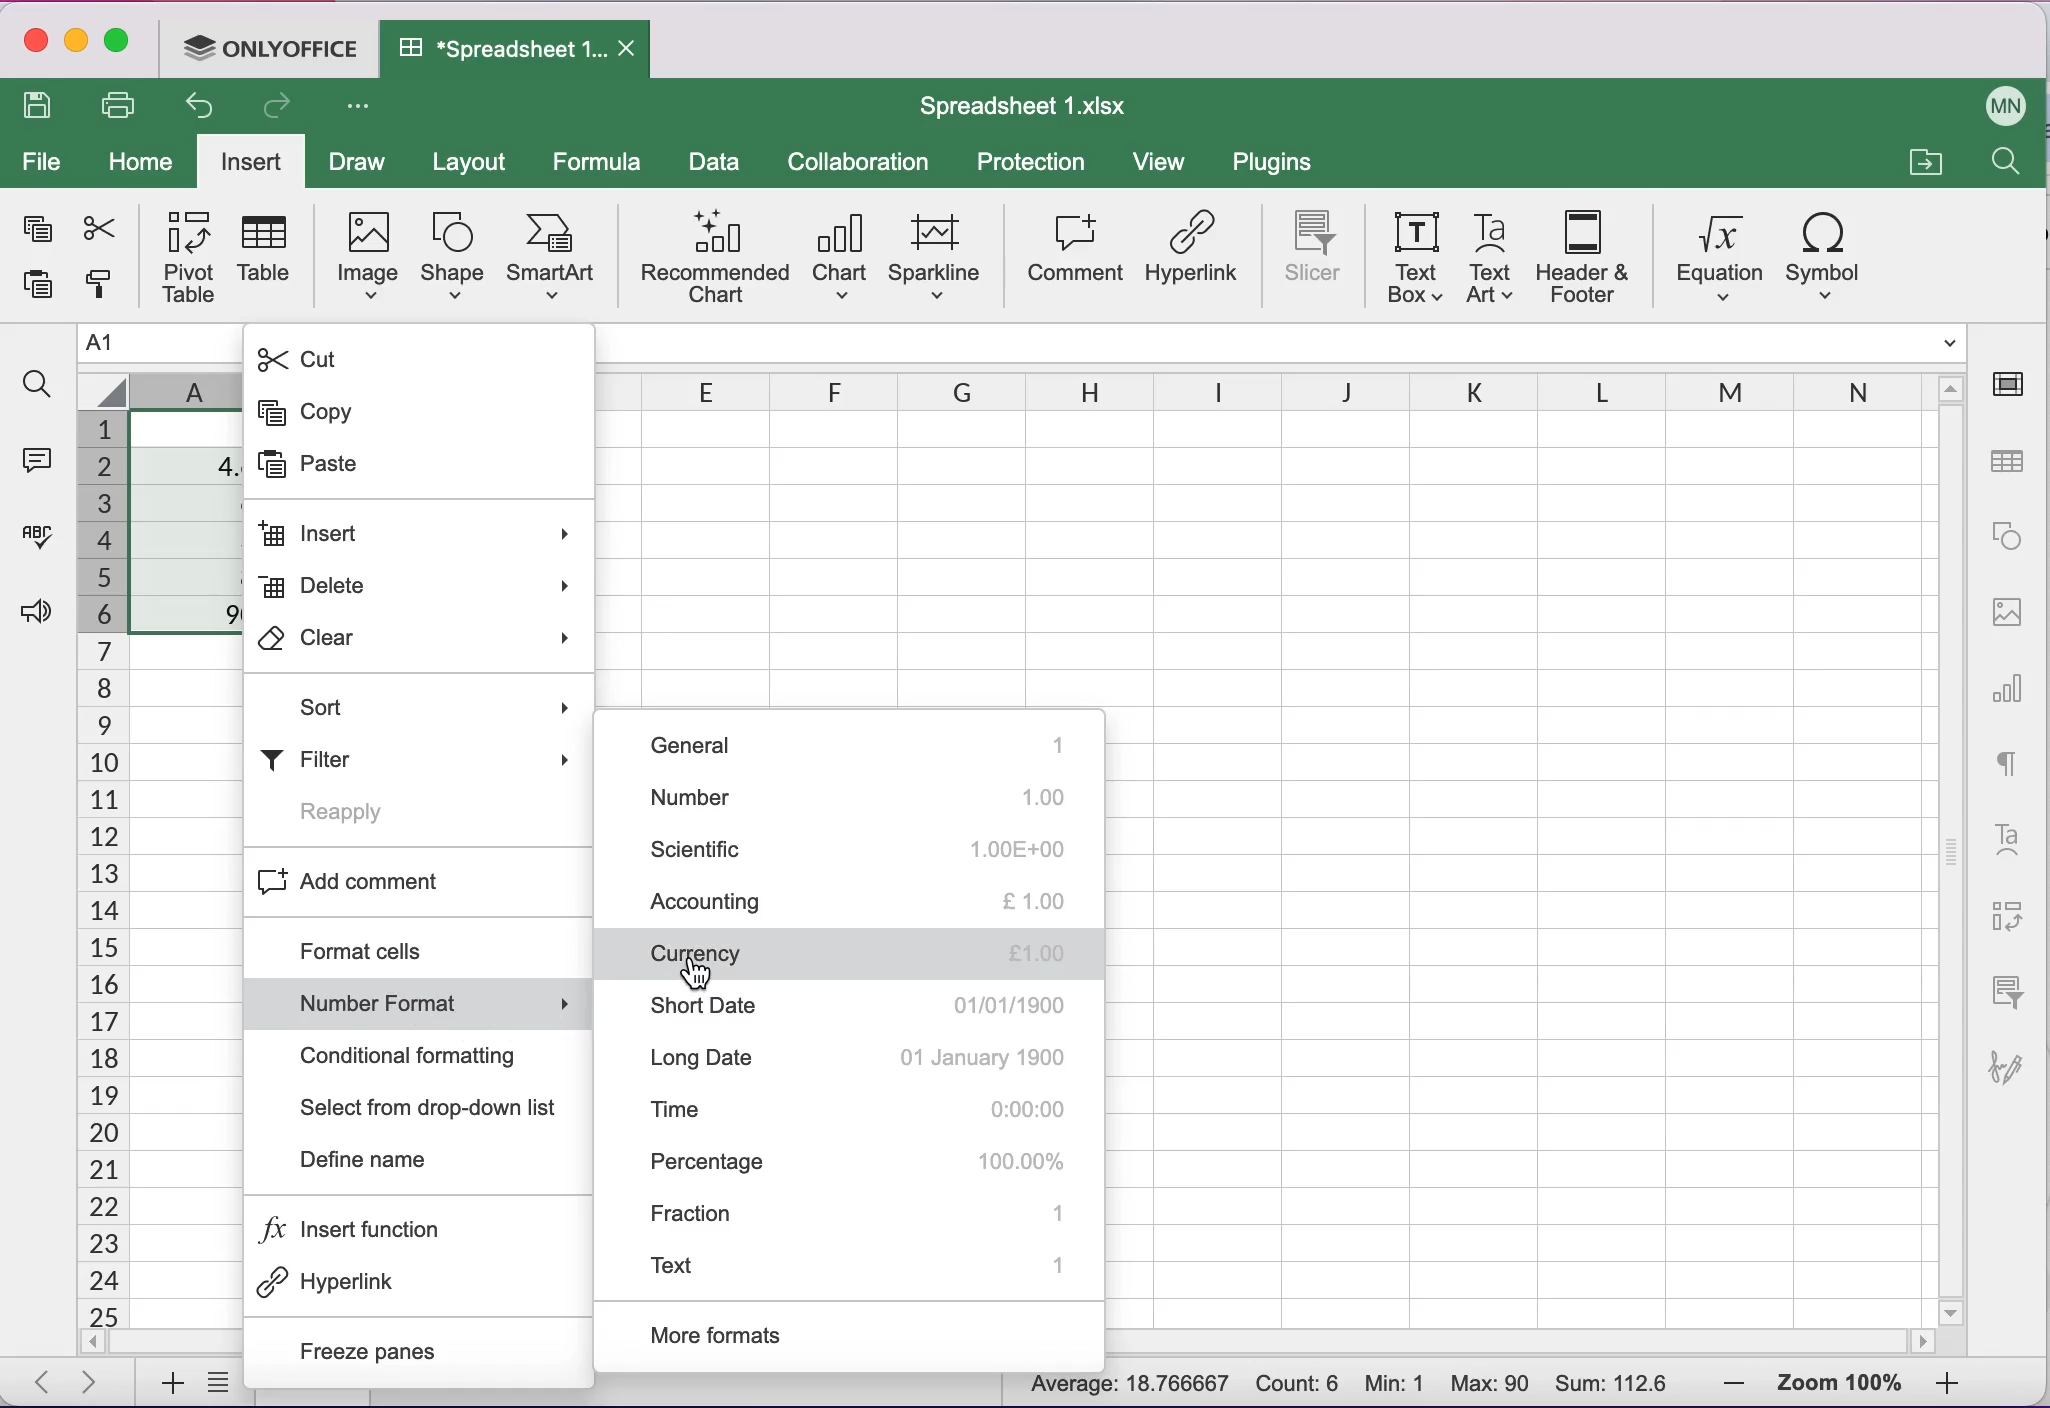 This screenshot has width=2050, height=1408. Describe the element at coordinates (35, 537) in the screenshot. I see `spell checking` at that location.